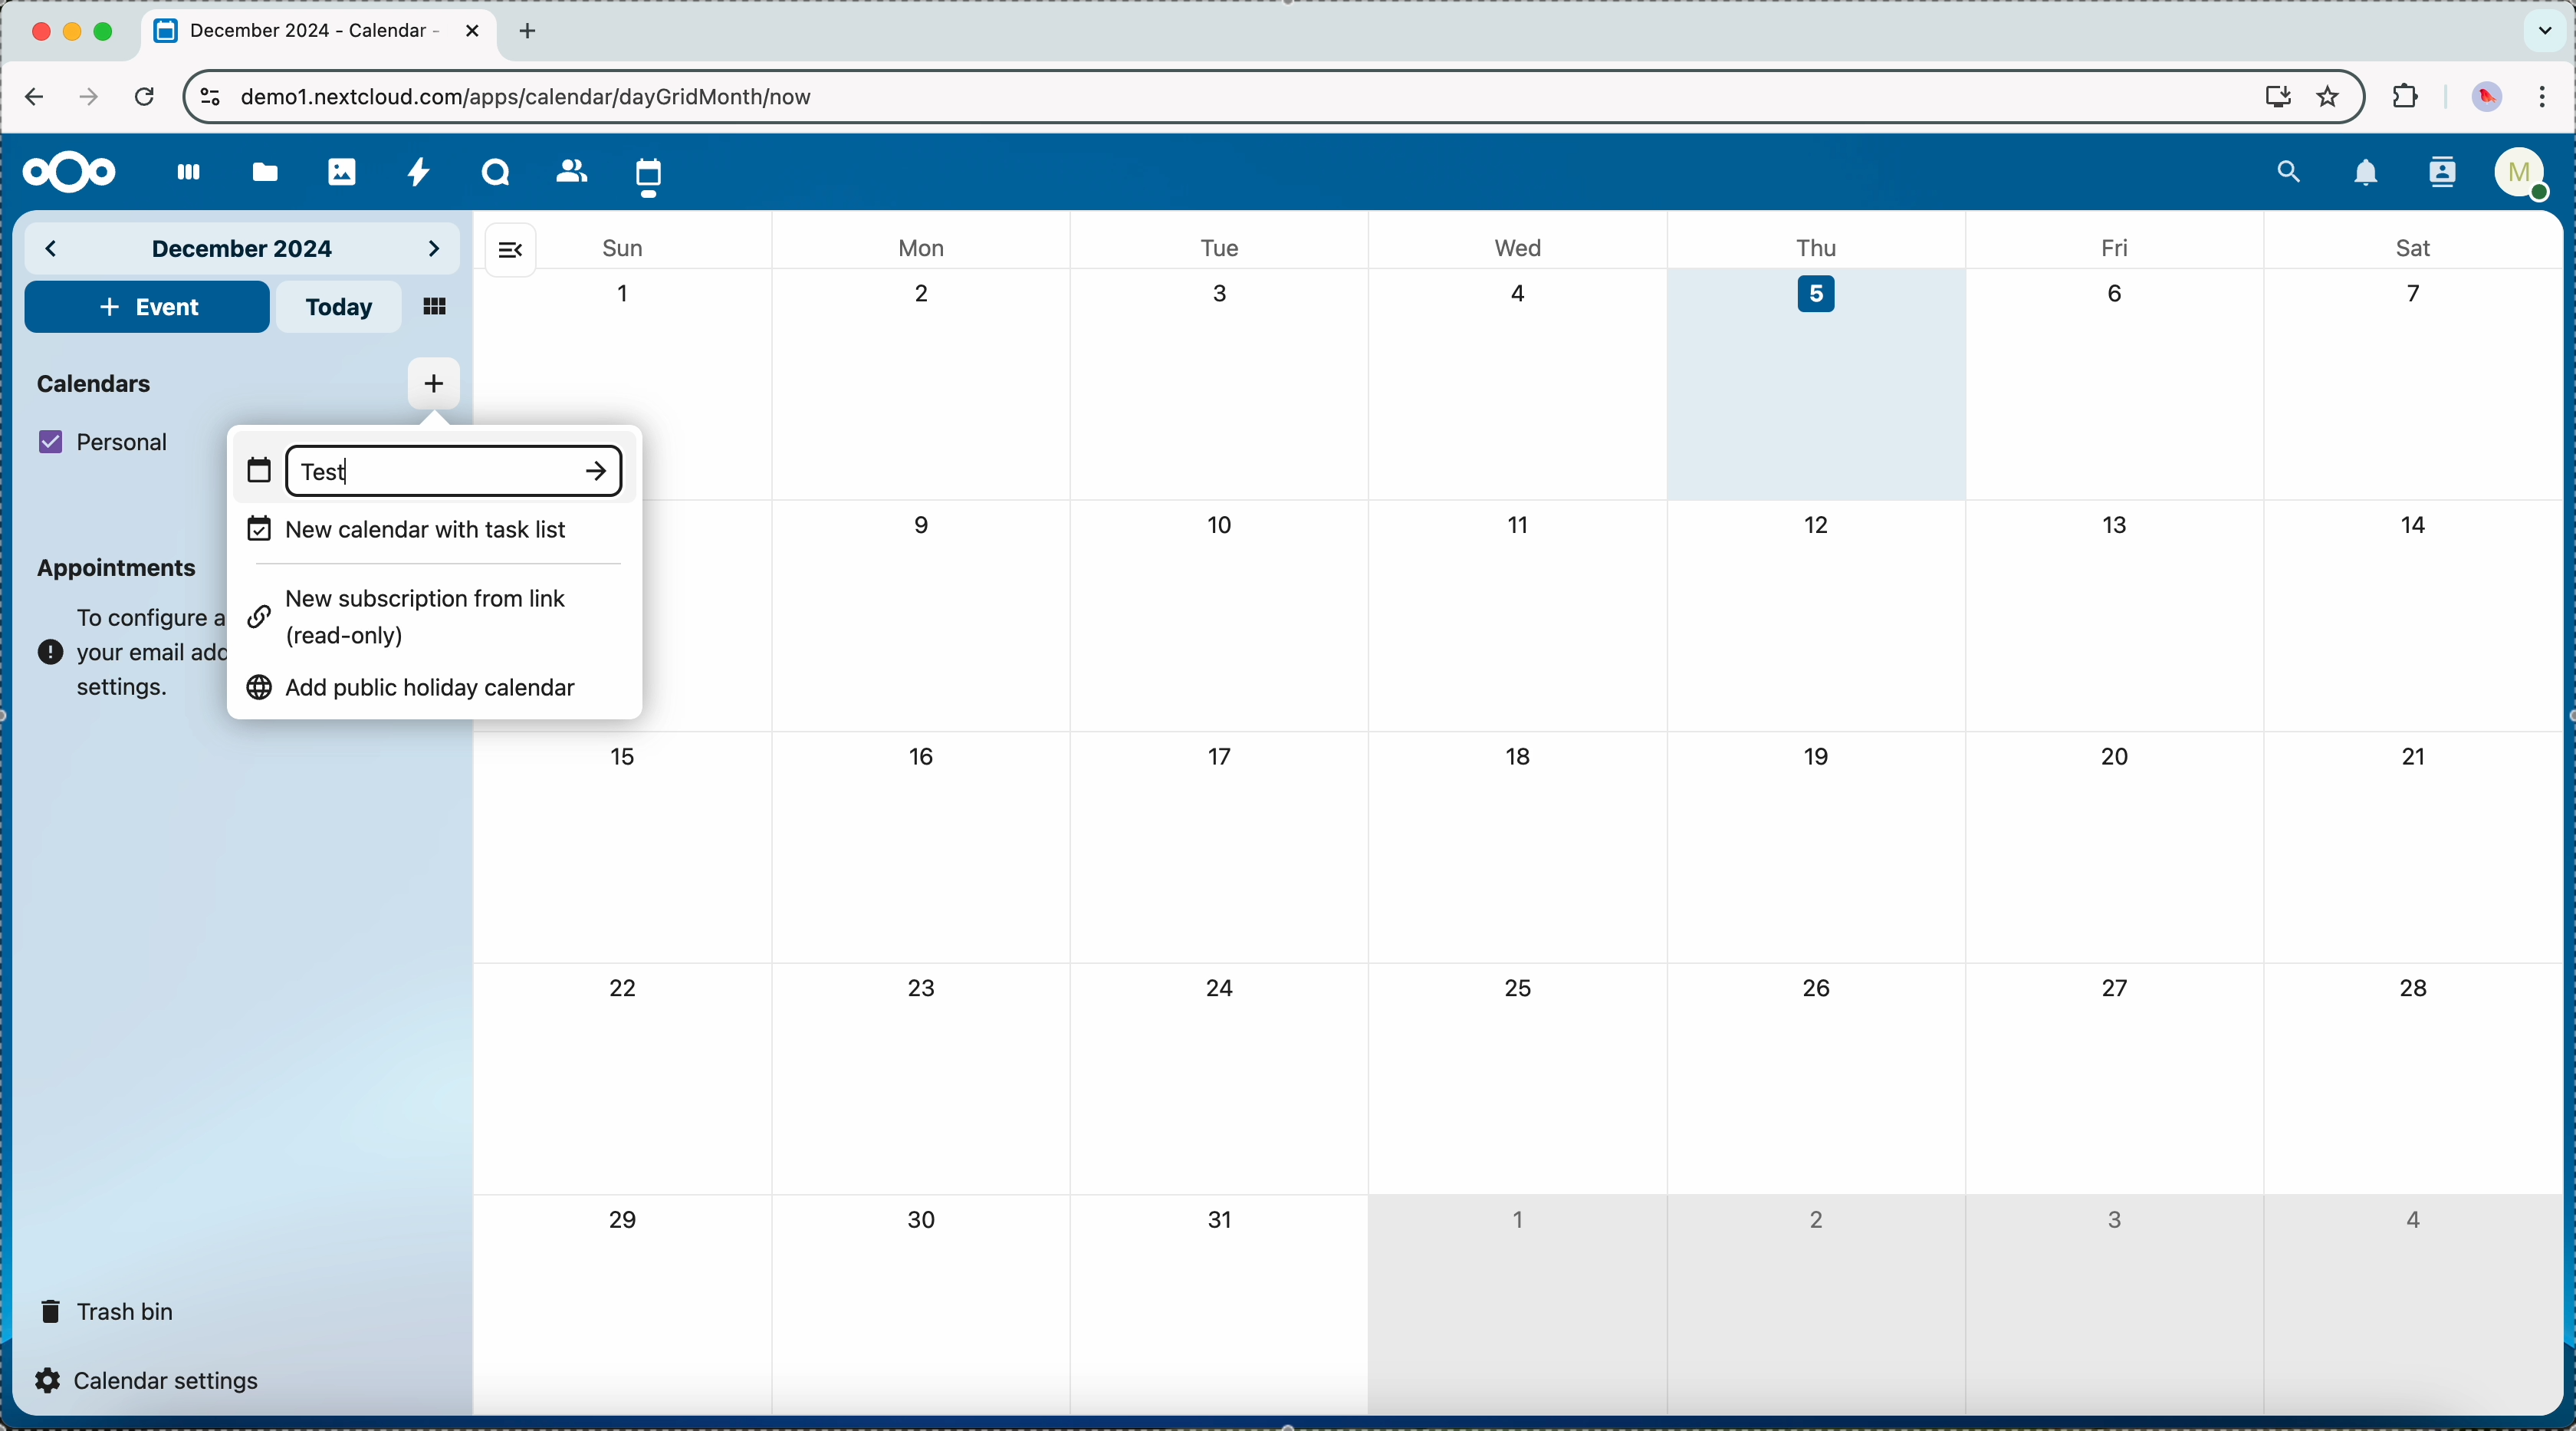  Describe the element at coordinates (1220, 247) in the screenshot. I see `tue` at that location.